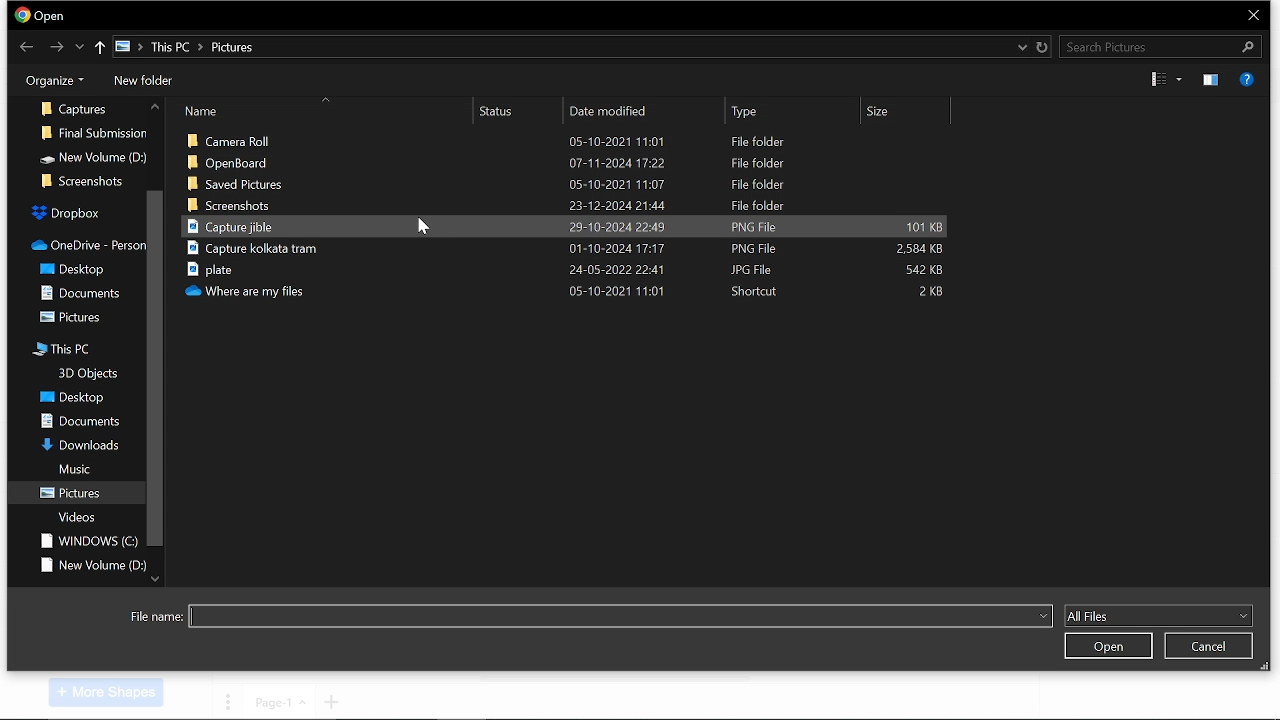  Describe the element at coordinates (1209, 647) in the screenshot. I see `cancel` at that location.